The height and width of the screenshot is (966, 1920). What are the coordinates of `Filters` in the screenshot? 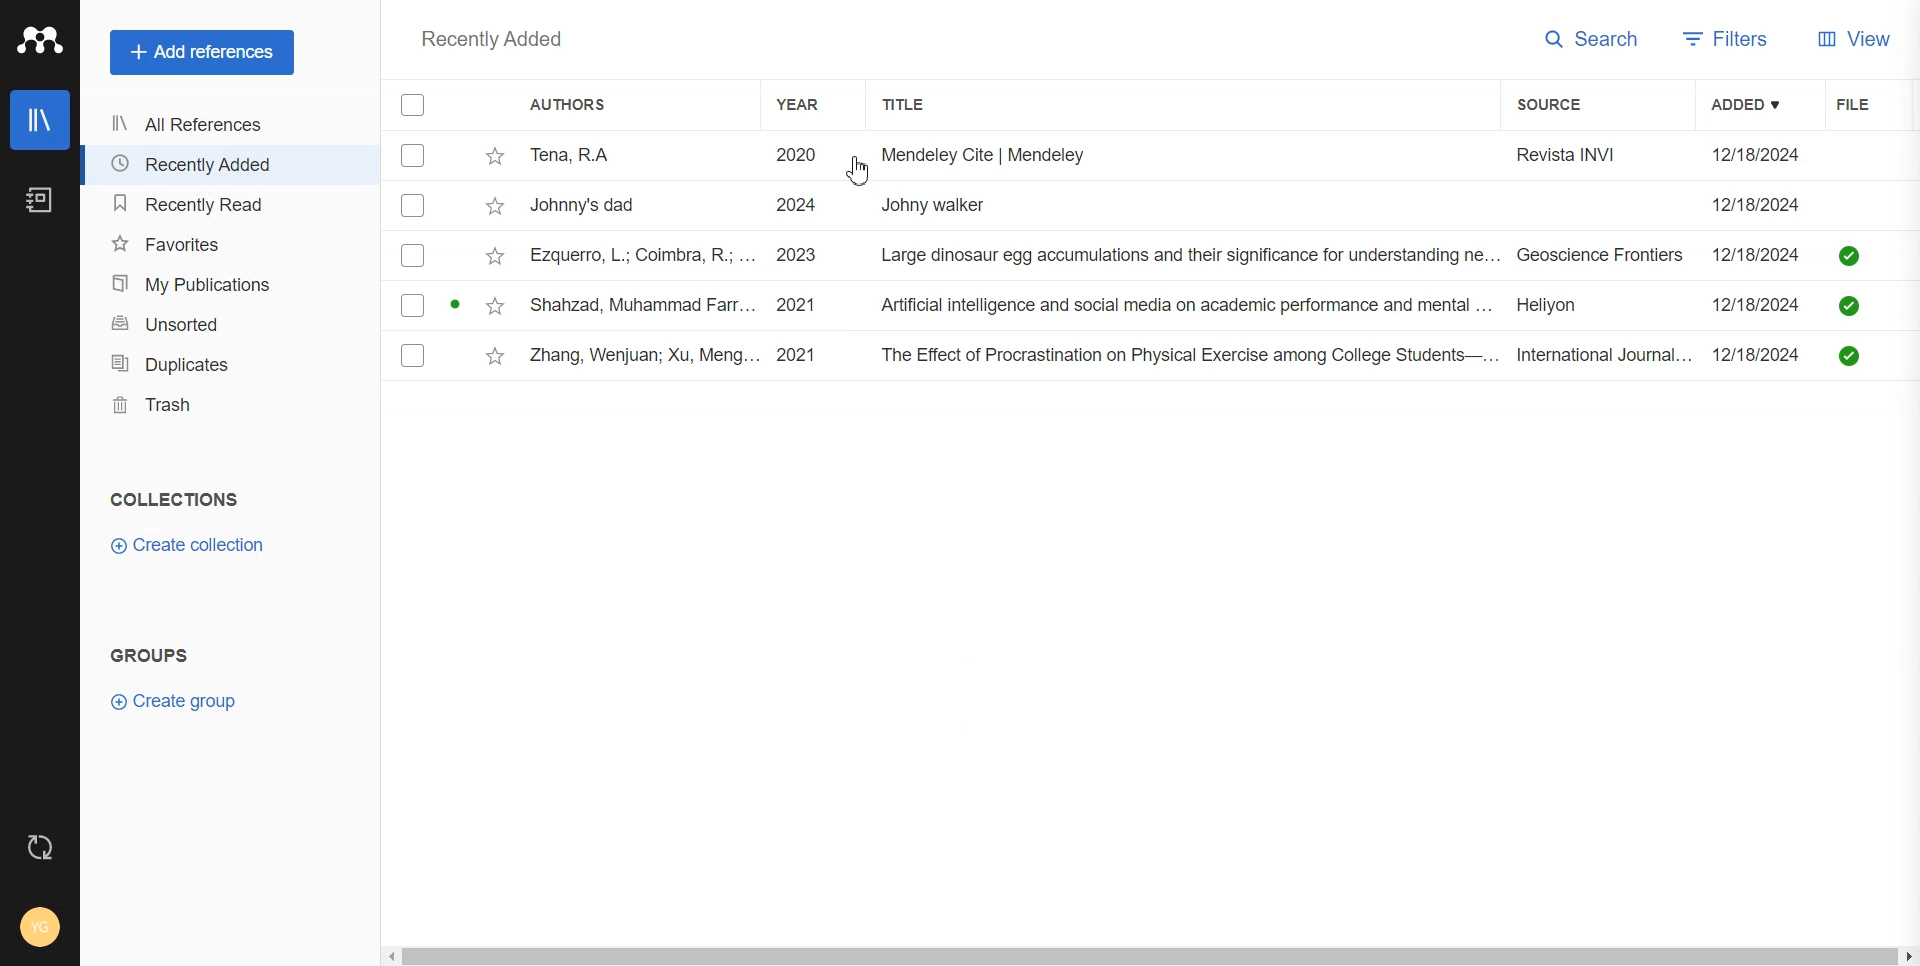 It's located at (1731, 42).